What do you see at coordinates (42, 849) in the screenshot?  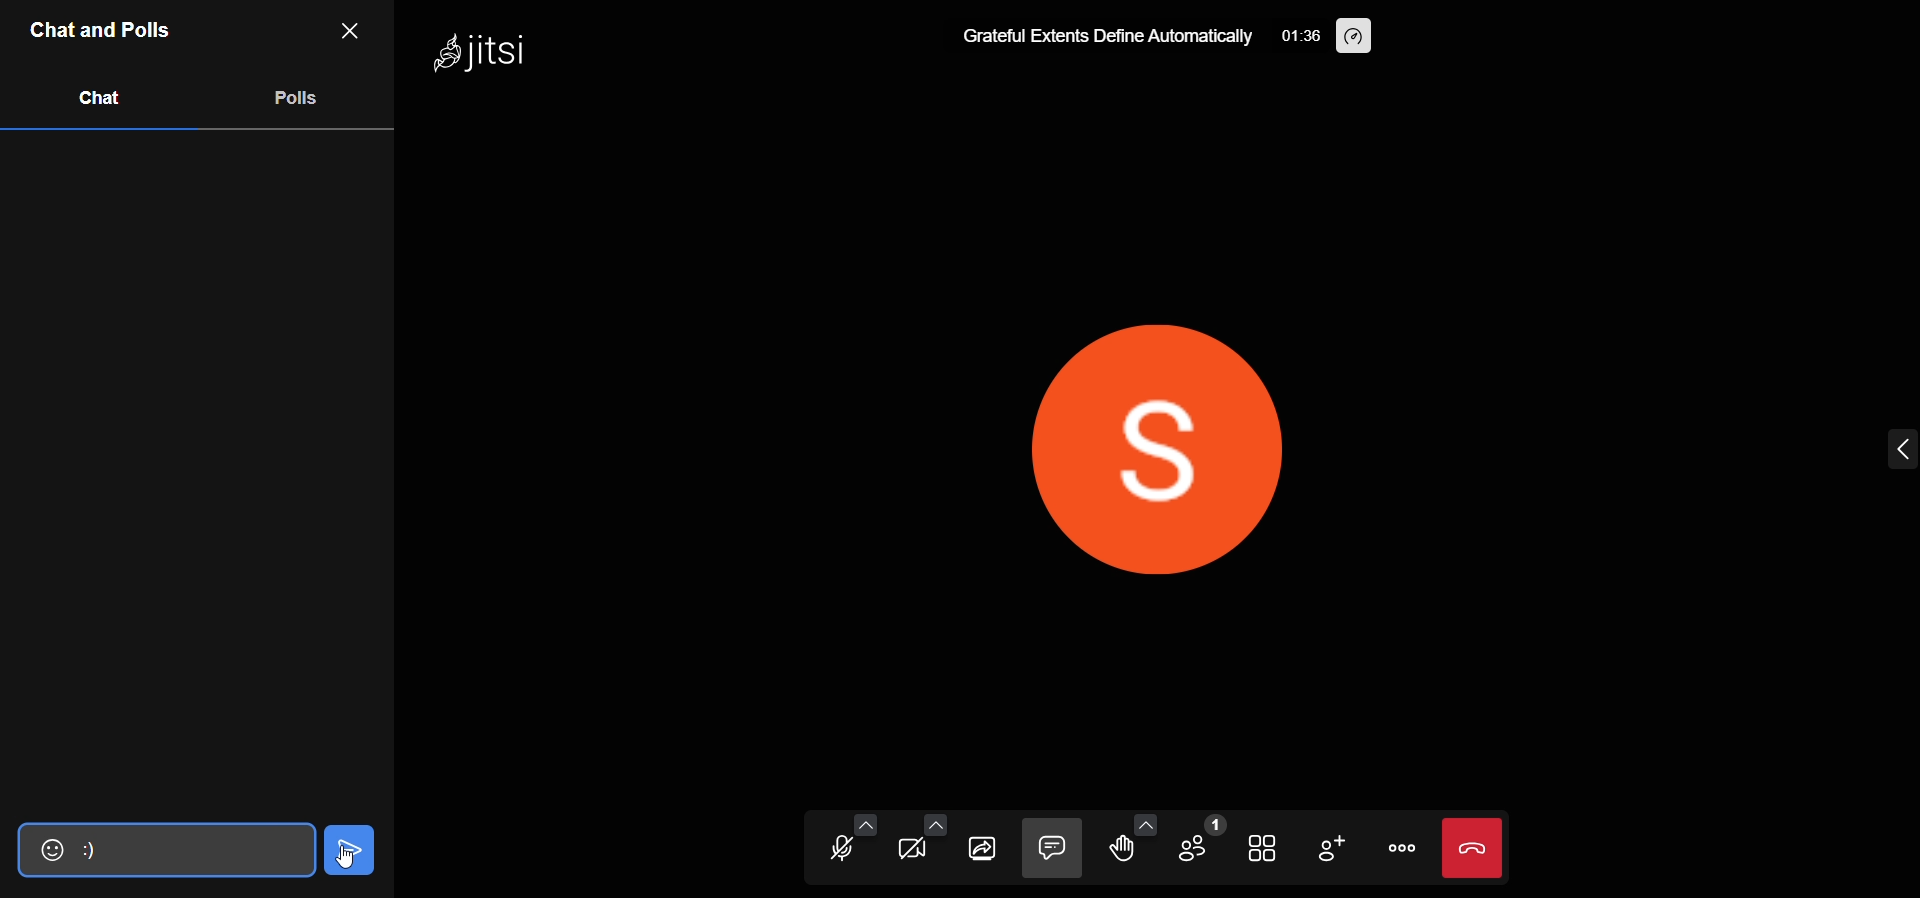 I see `emojis` at bounding box center [42, 849].